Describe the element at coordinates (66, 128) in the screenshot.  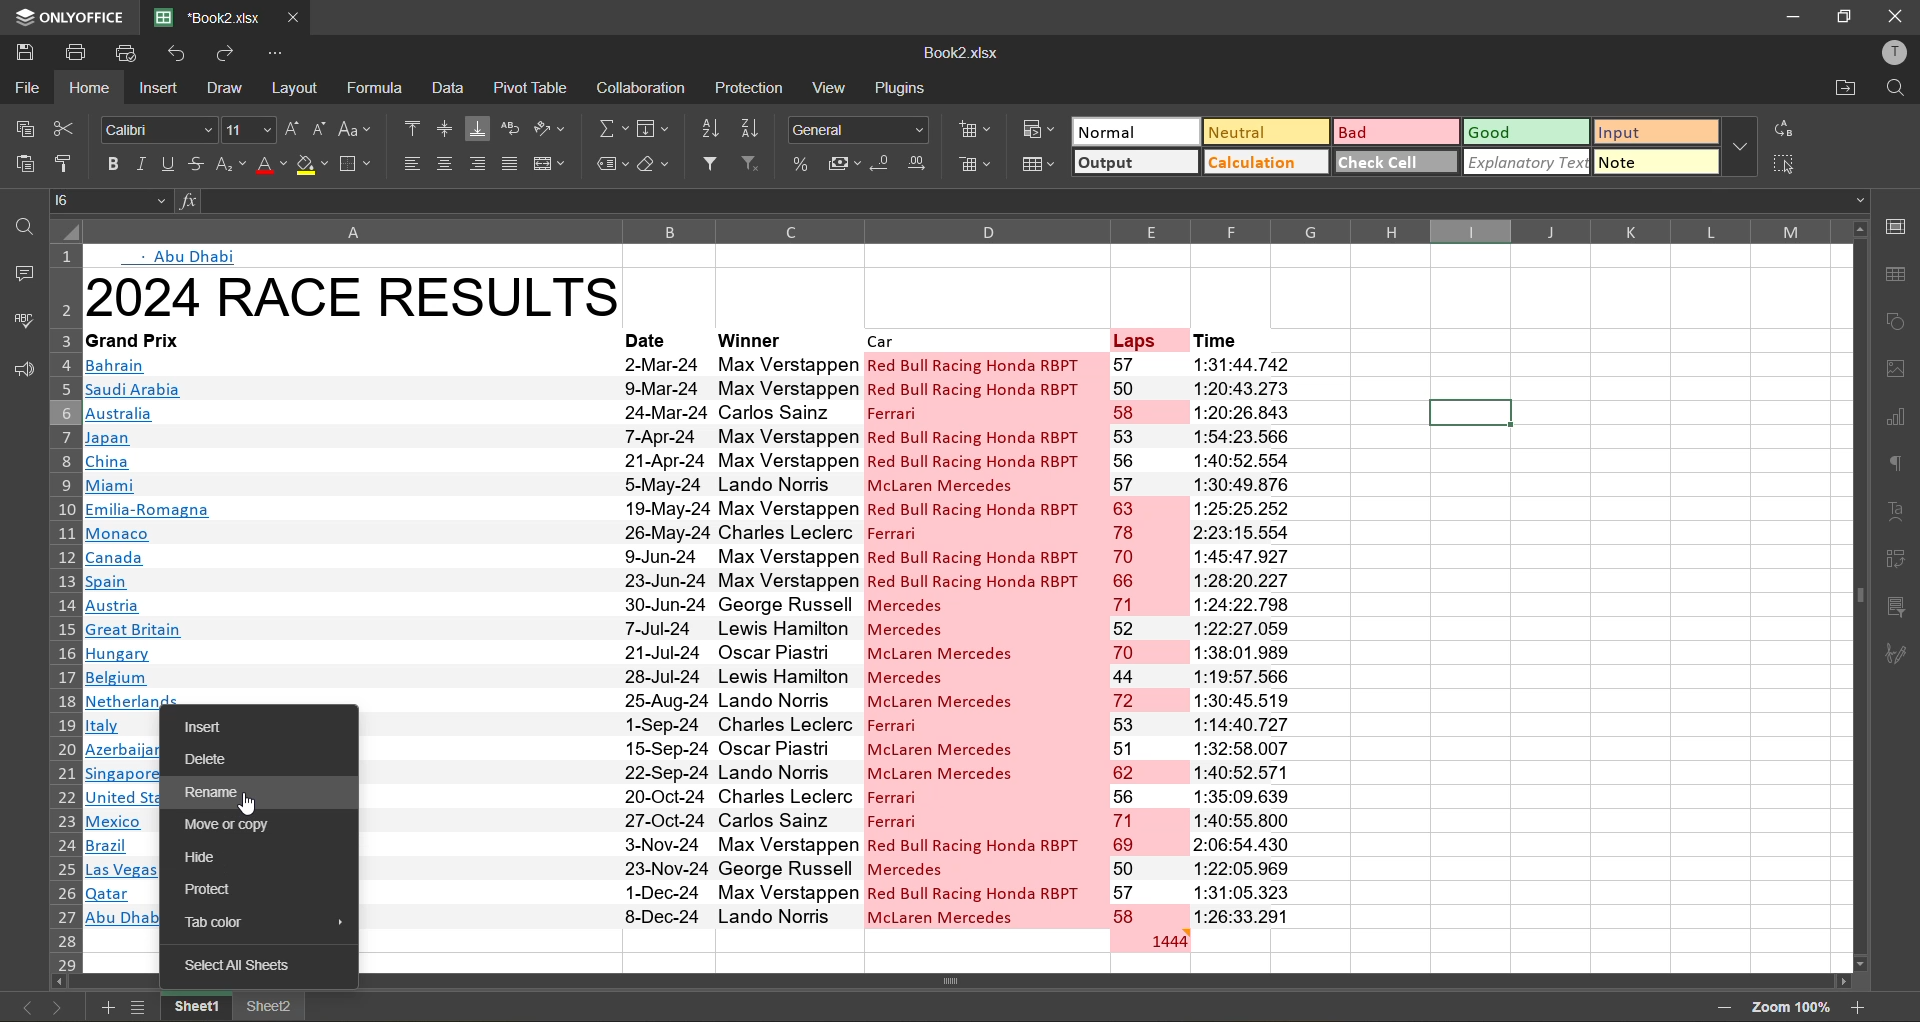
I see `cut` at that location.